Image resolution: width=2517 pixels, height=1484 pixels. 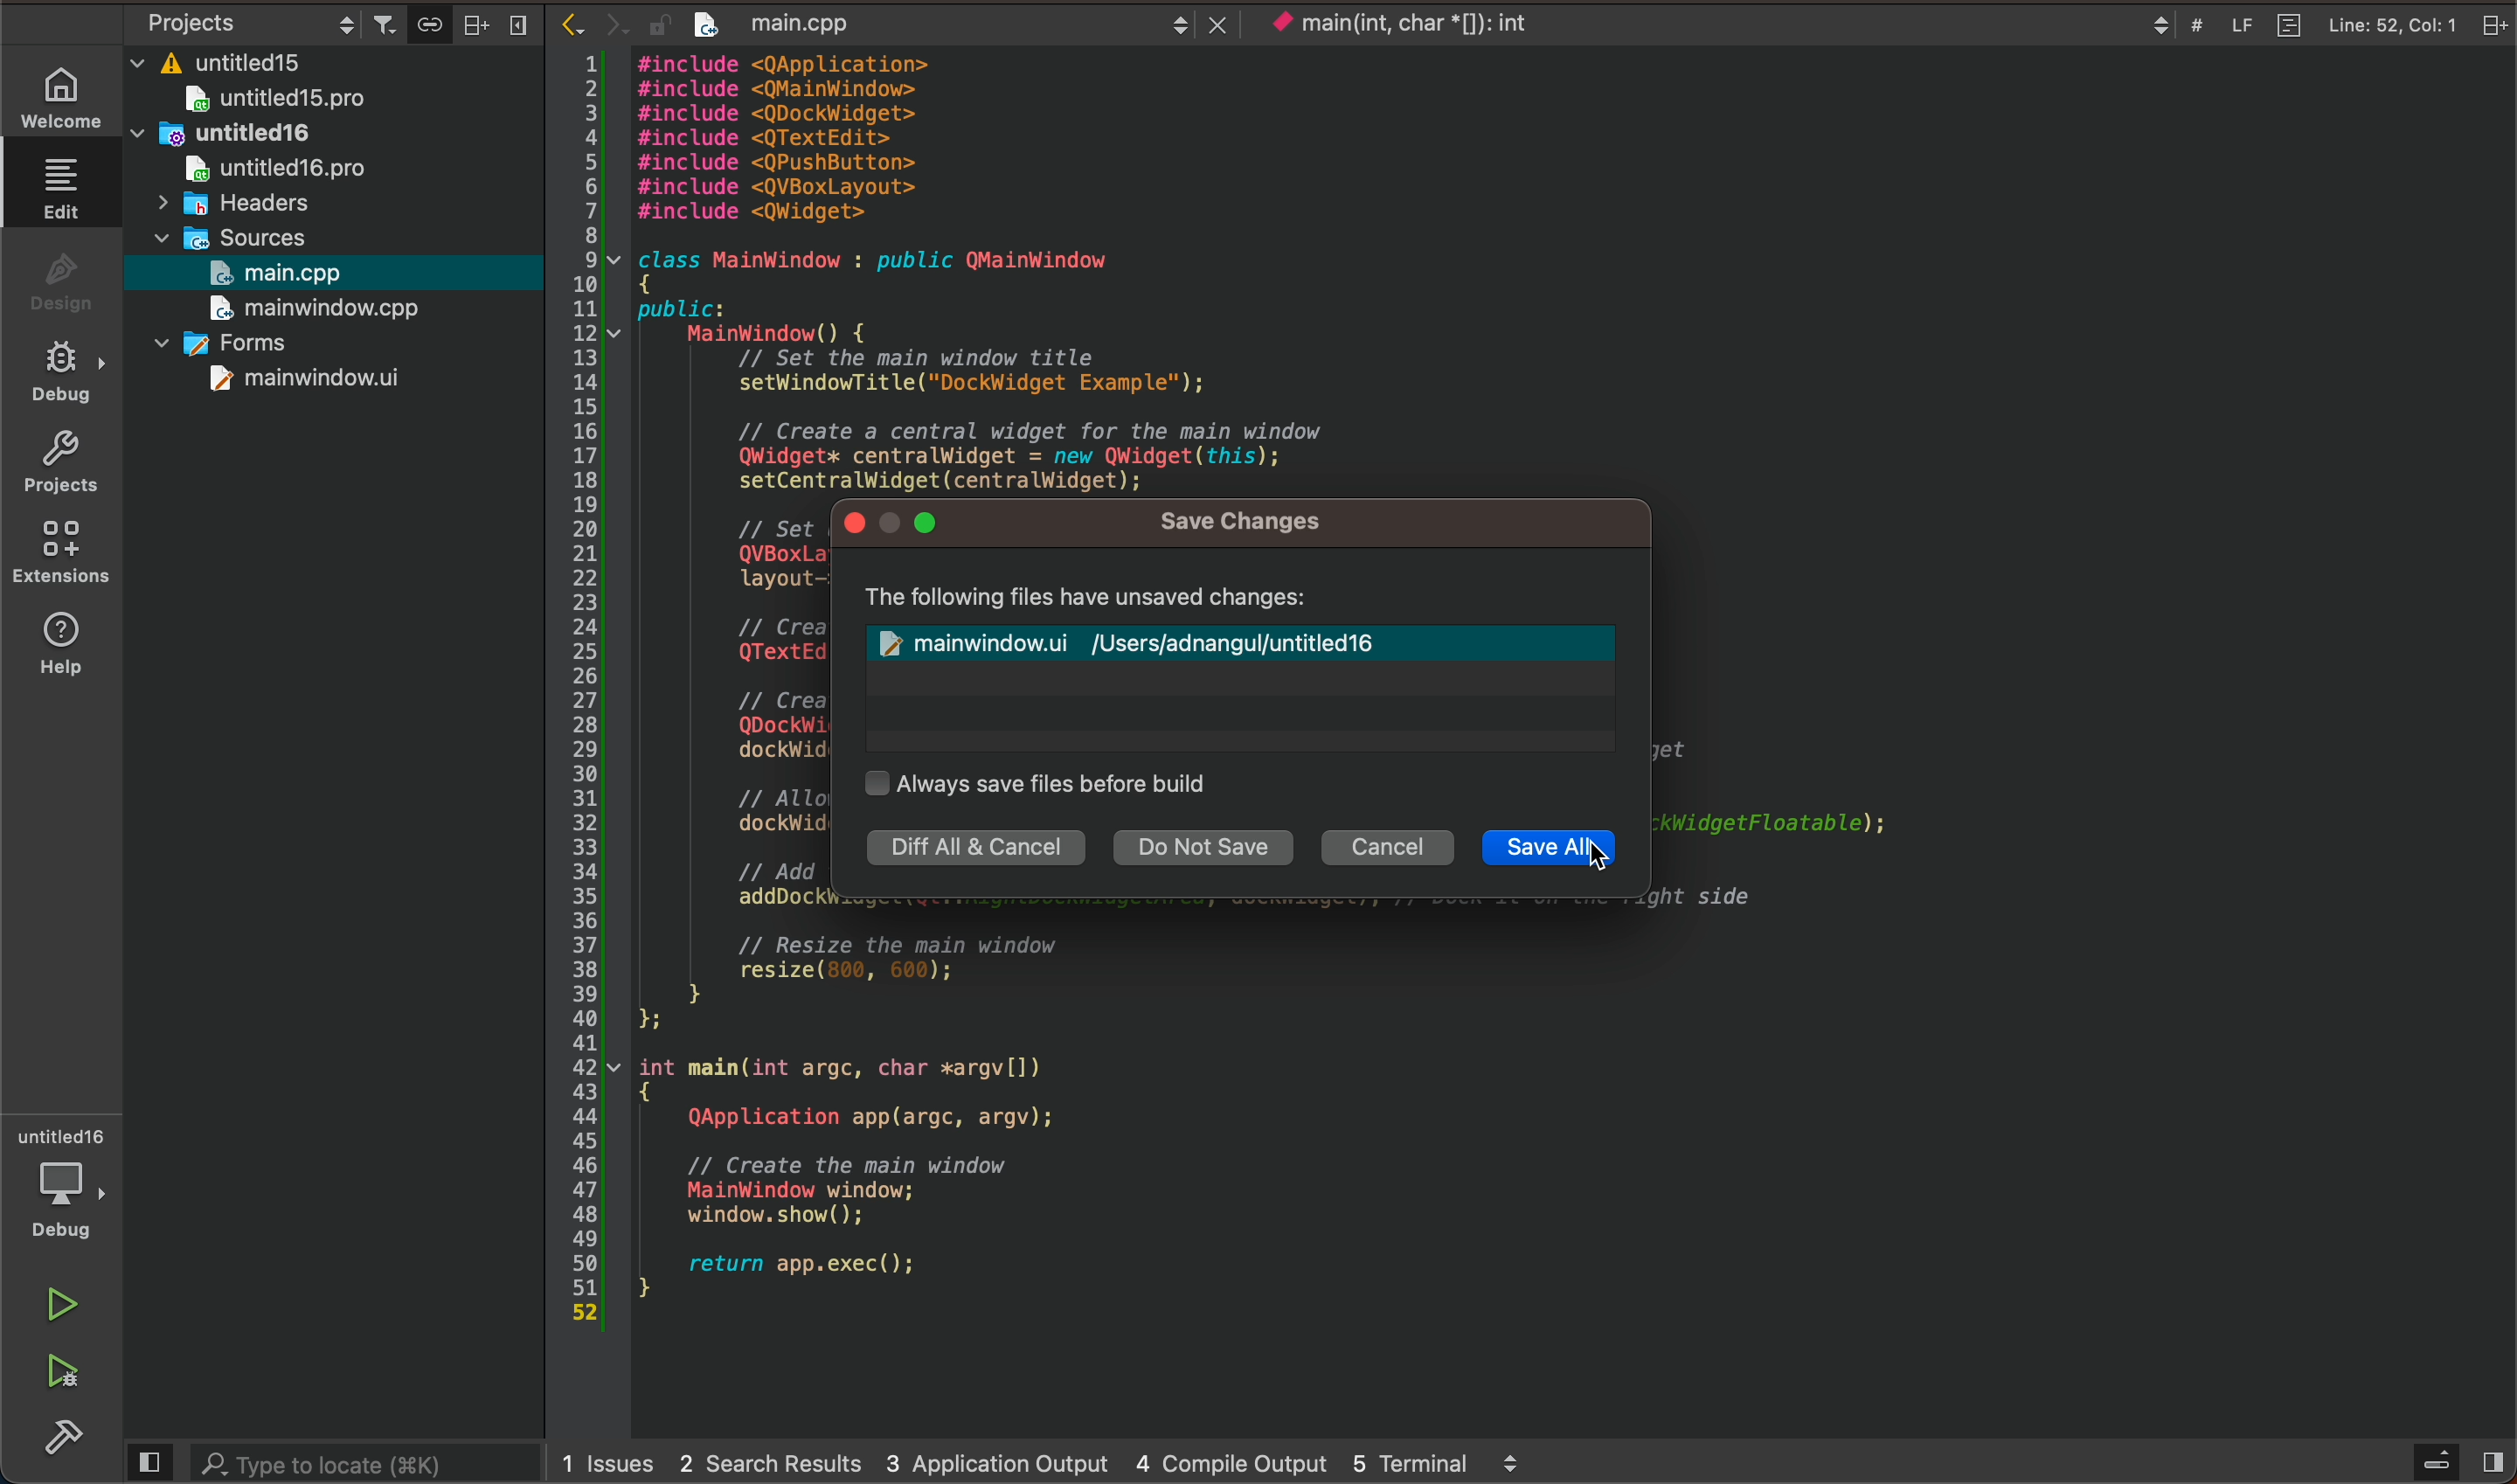 I want to click on edit, so click(x=51, y=183).